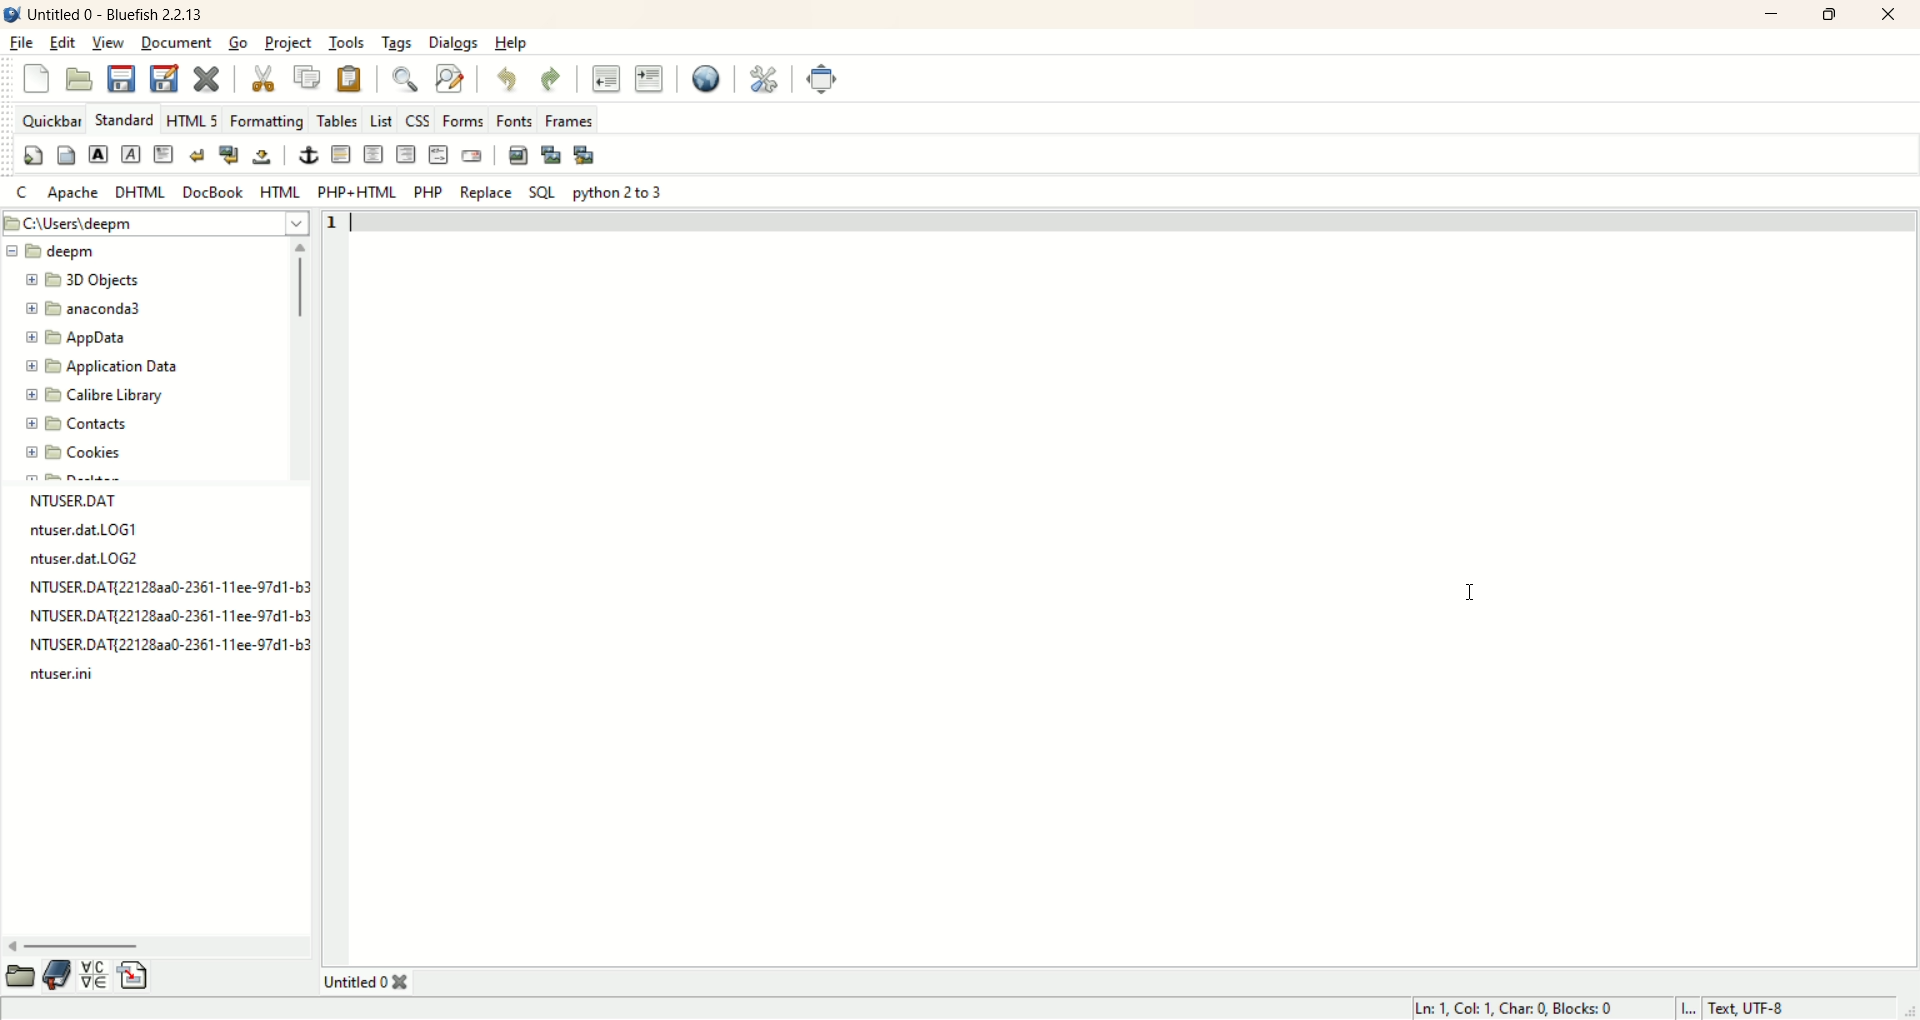 The image size is (1920, 1020). I want to click on view, so click(109, 41).